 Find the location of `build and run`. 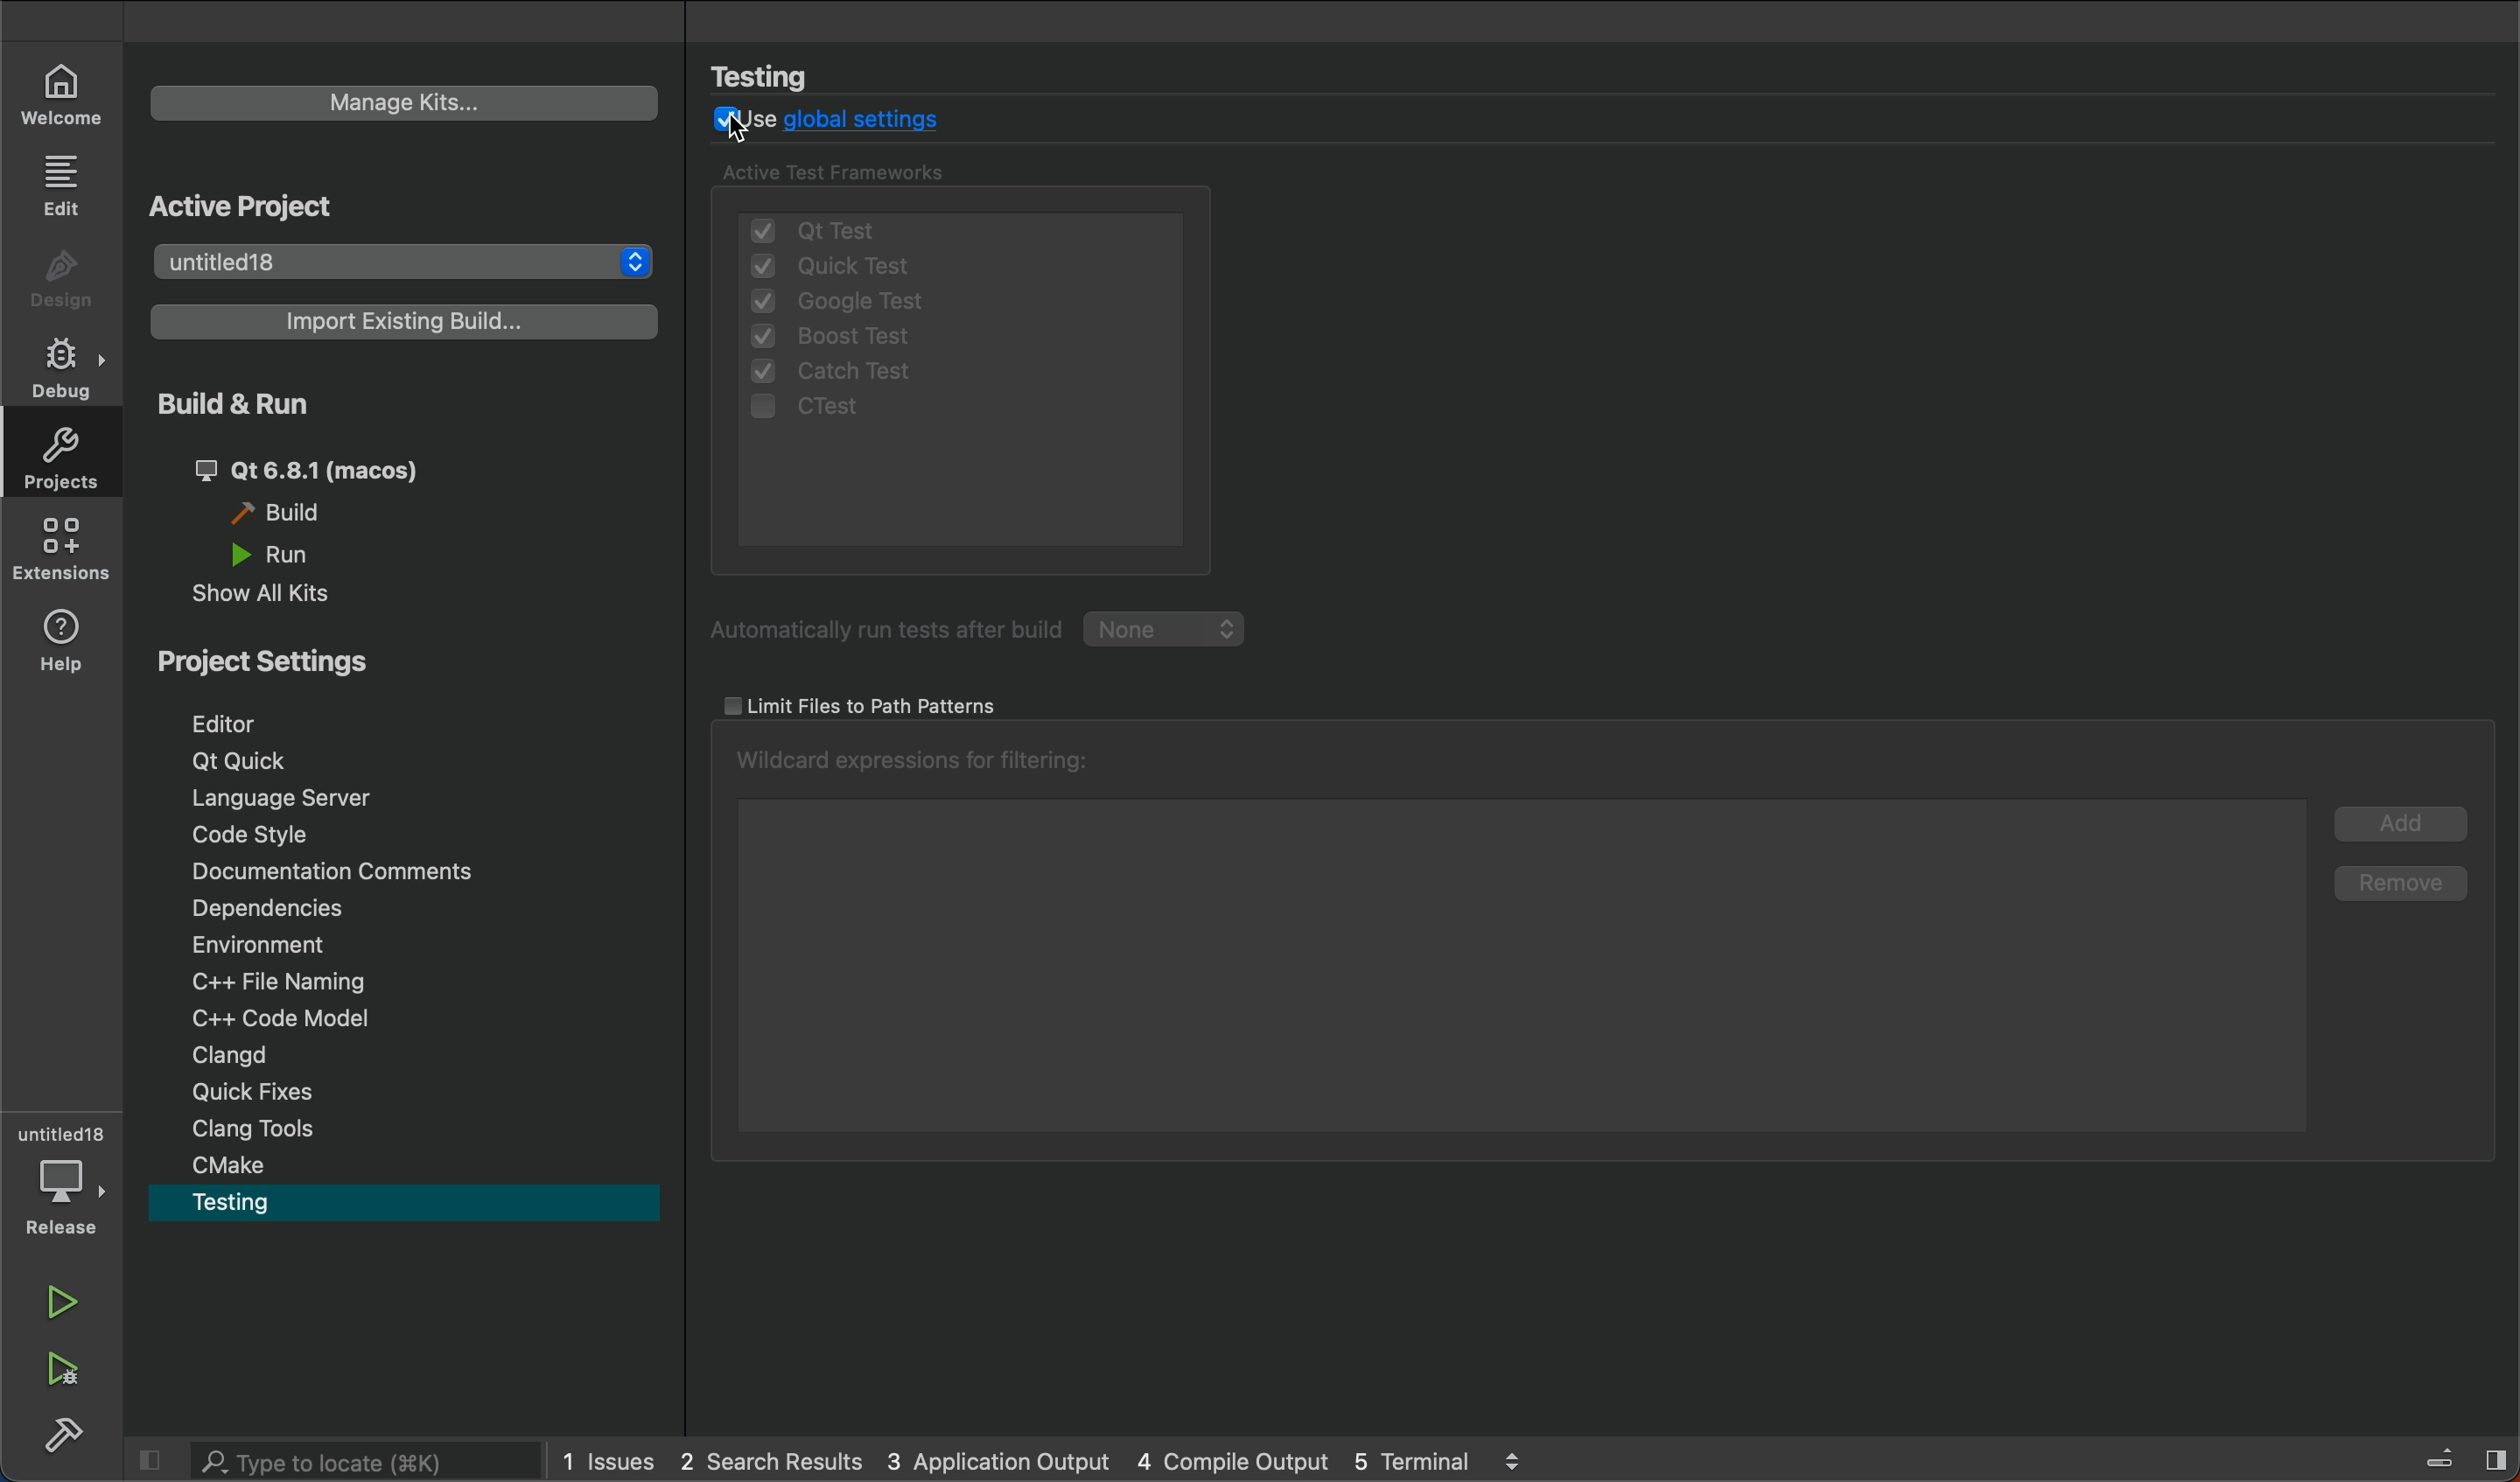

build and run is located at coordinates (402, 491).